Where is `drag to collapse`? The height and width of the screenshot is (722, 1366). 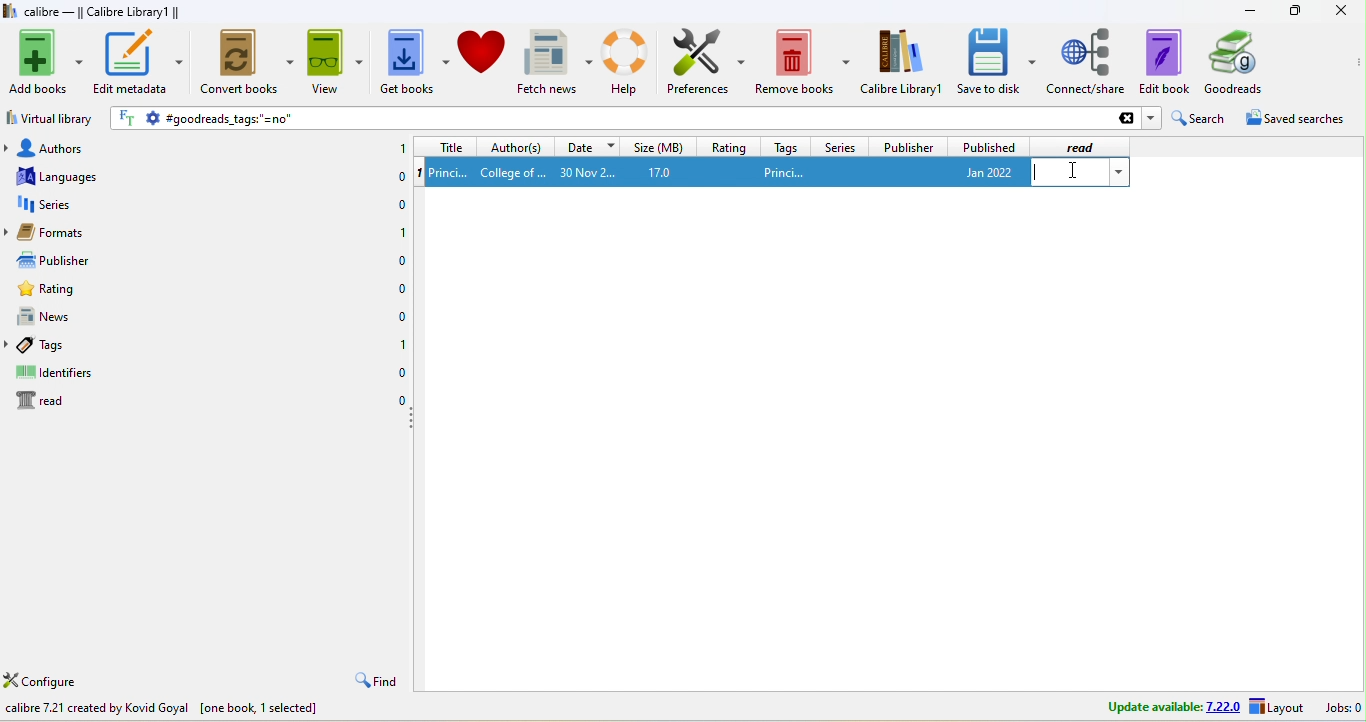
drag to collapse is located at coordinates (413, 419).